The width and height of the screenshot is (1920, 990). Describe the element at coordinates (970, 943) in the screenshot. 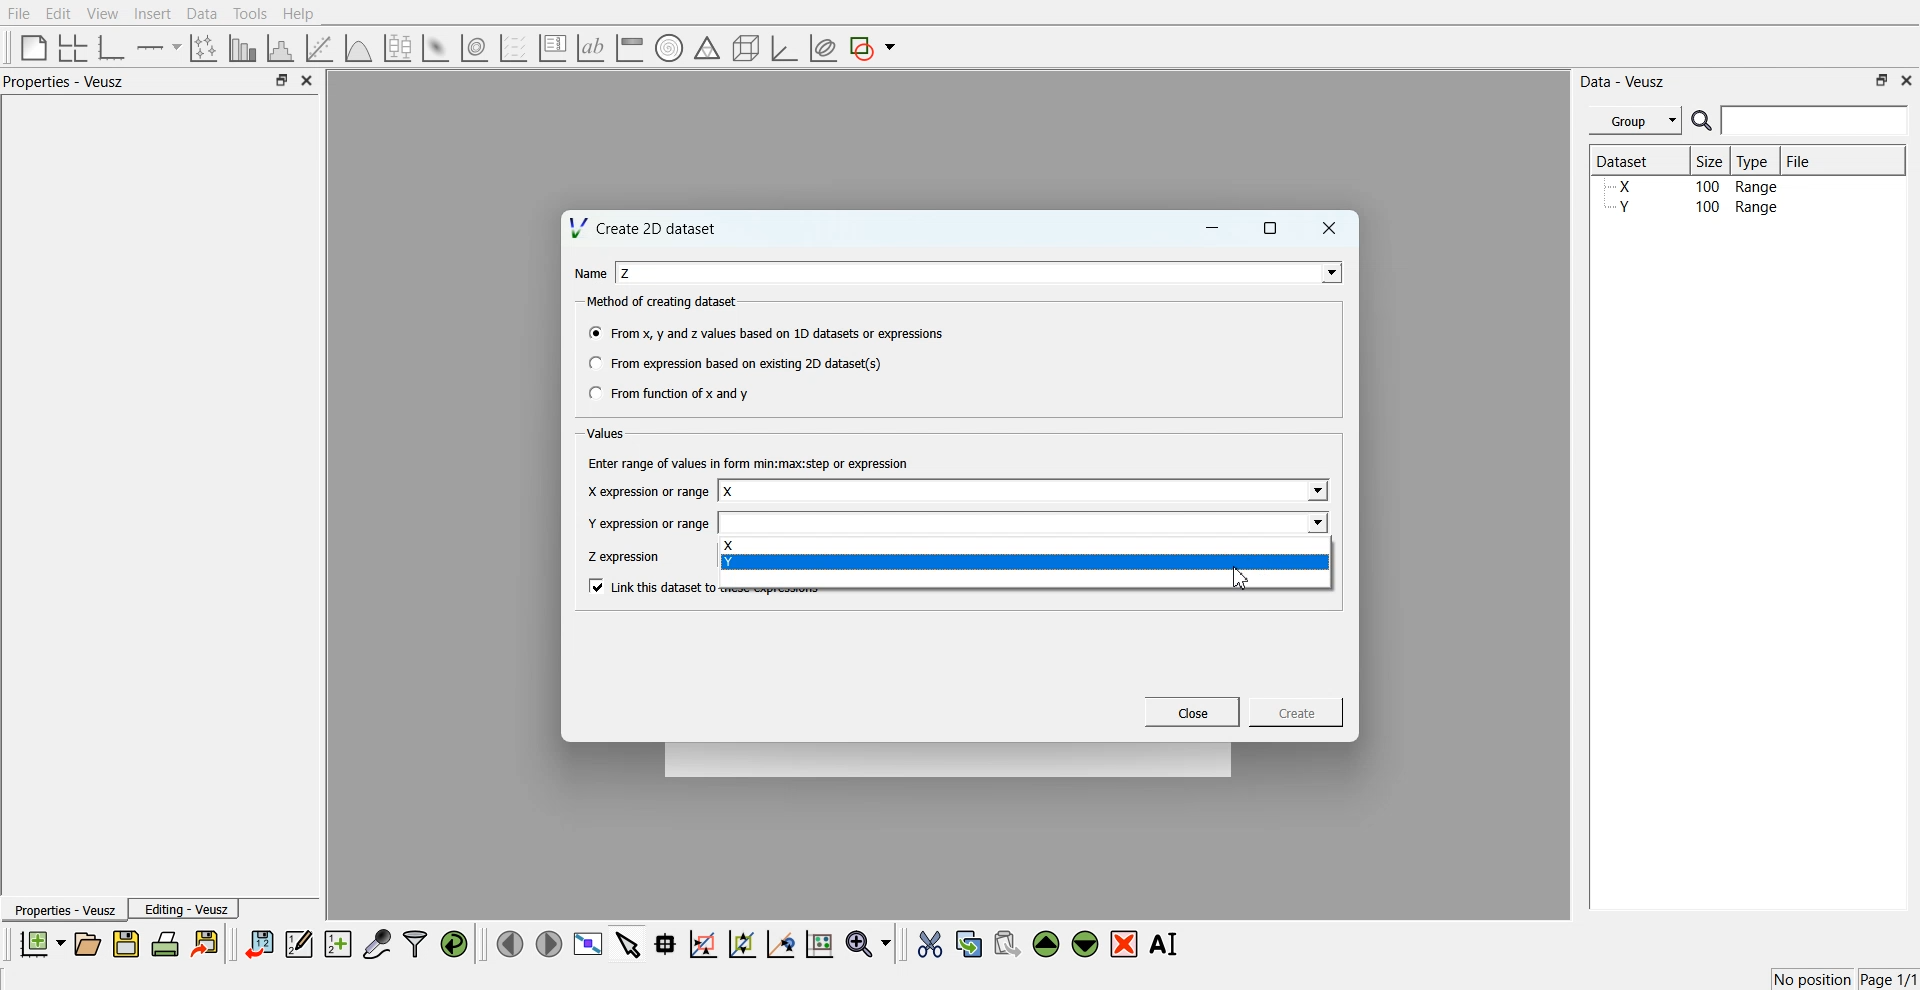

I see `Copy the selected widget` at that location.